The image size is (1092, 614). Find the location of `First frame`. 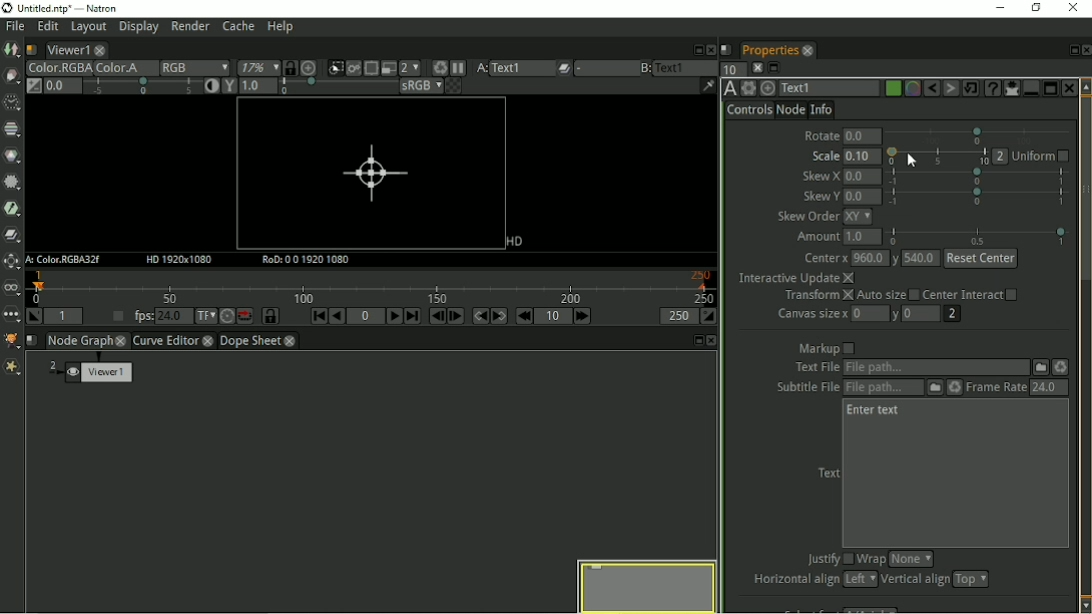

First frame is located at coordinates (317, 316).